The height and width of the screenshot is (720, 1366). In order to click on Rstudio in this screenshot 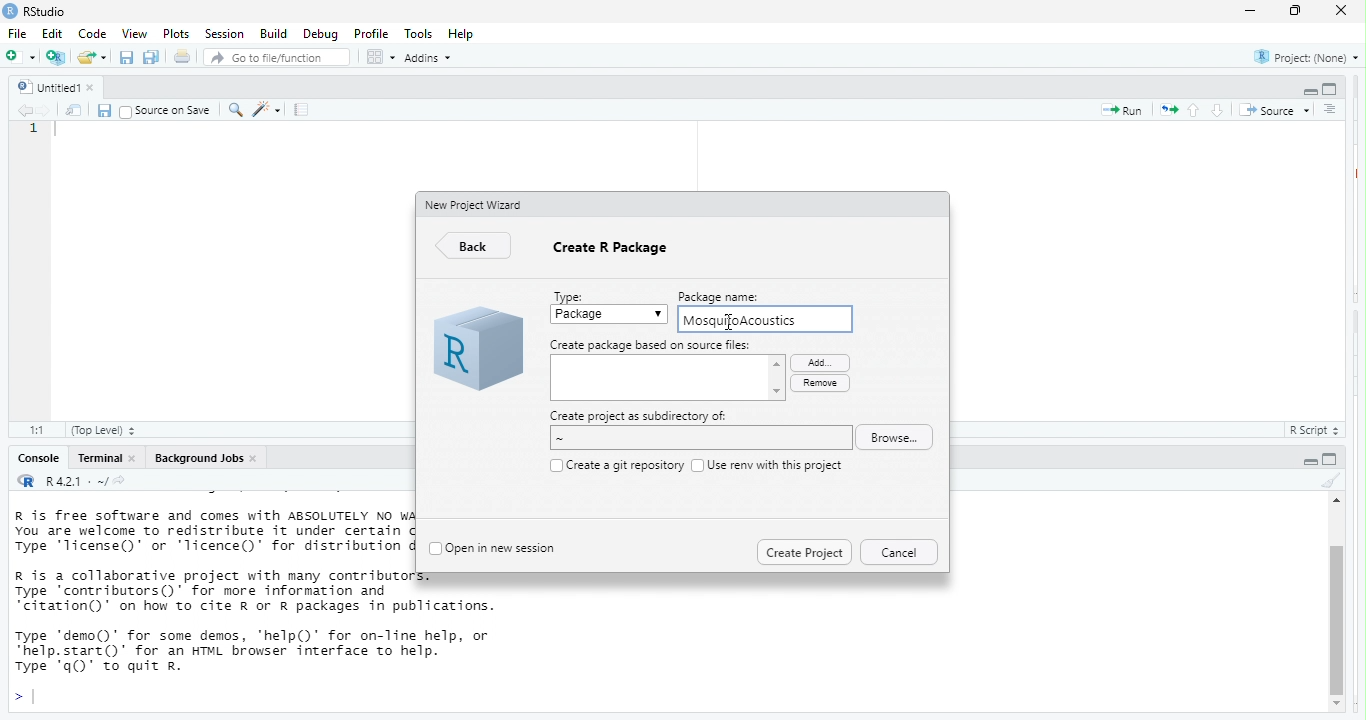, I will do `click(46, 11)`.